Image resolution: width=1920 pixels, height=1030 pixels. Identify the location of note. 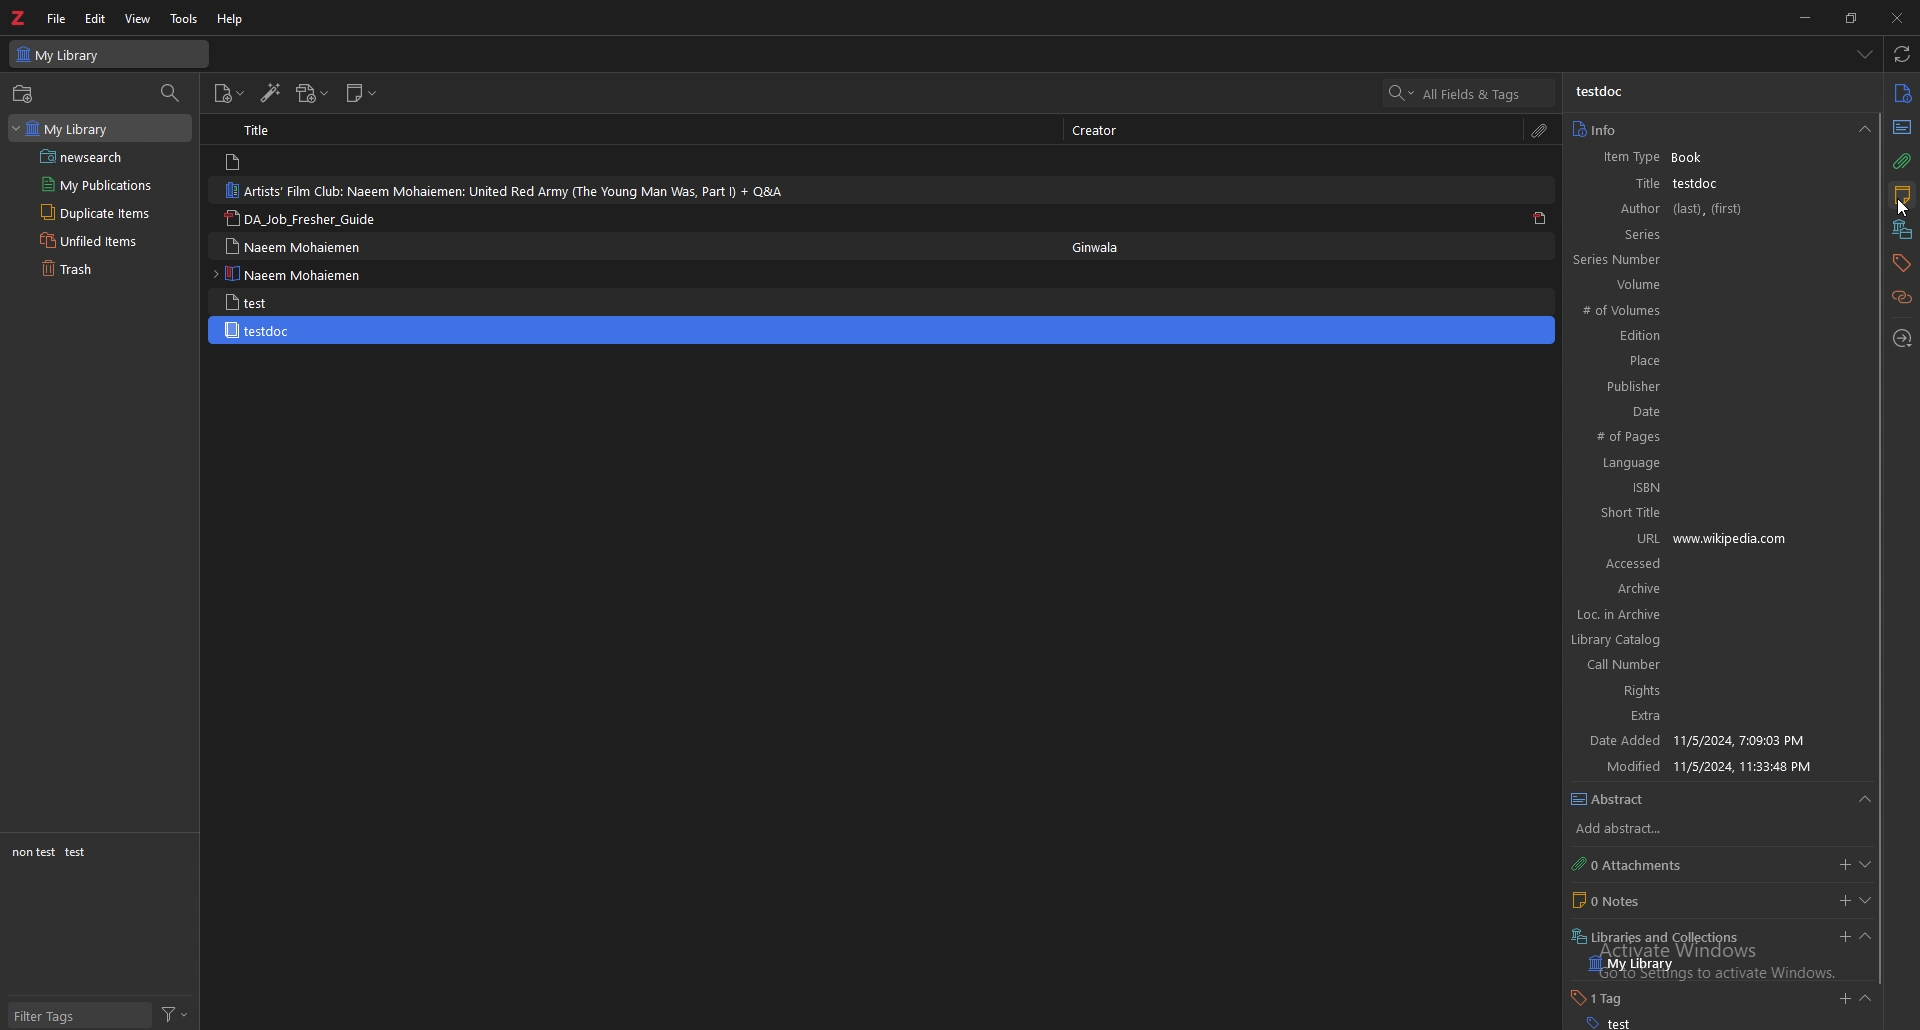
(276, 162).